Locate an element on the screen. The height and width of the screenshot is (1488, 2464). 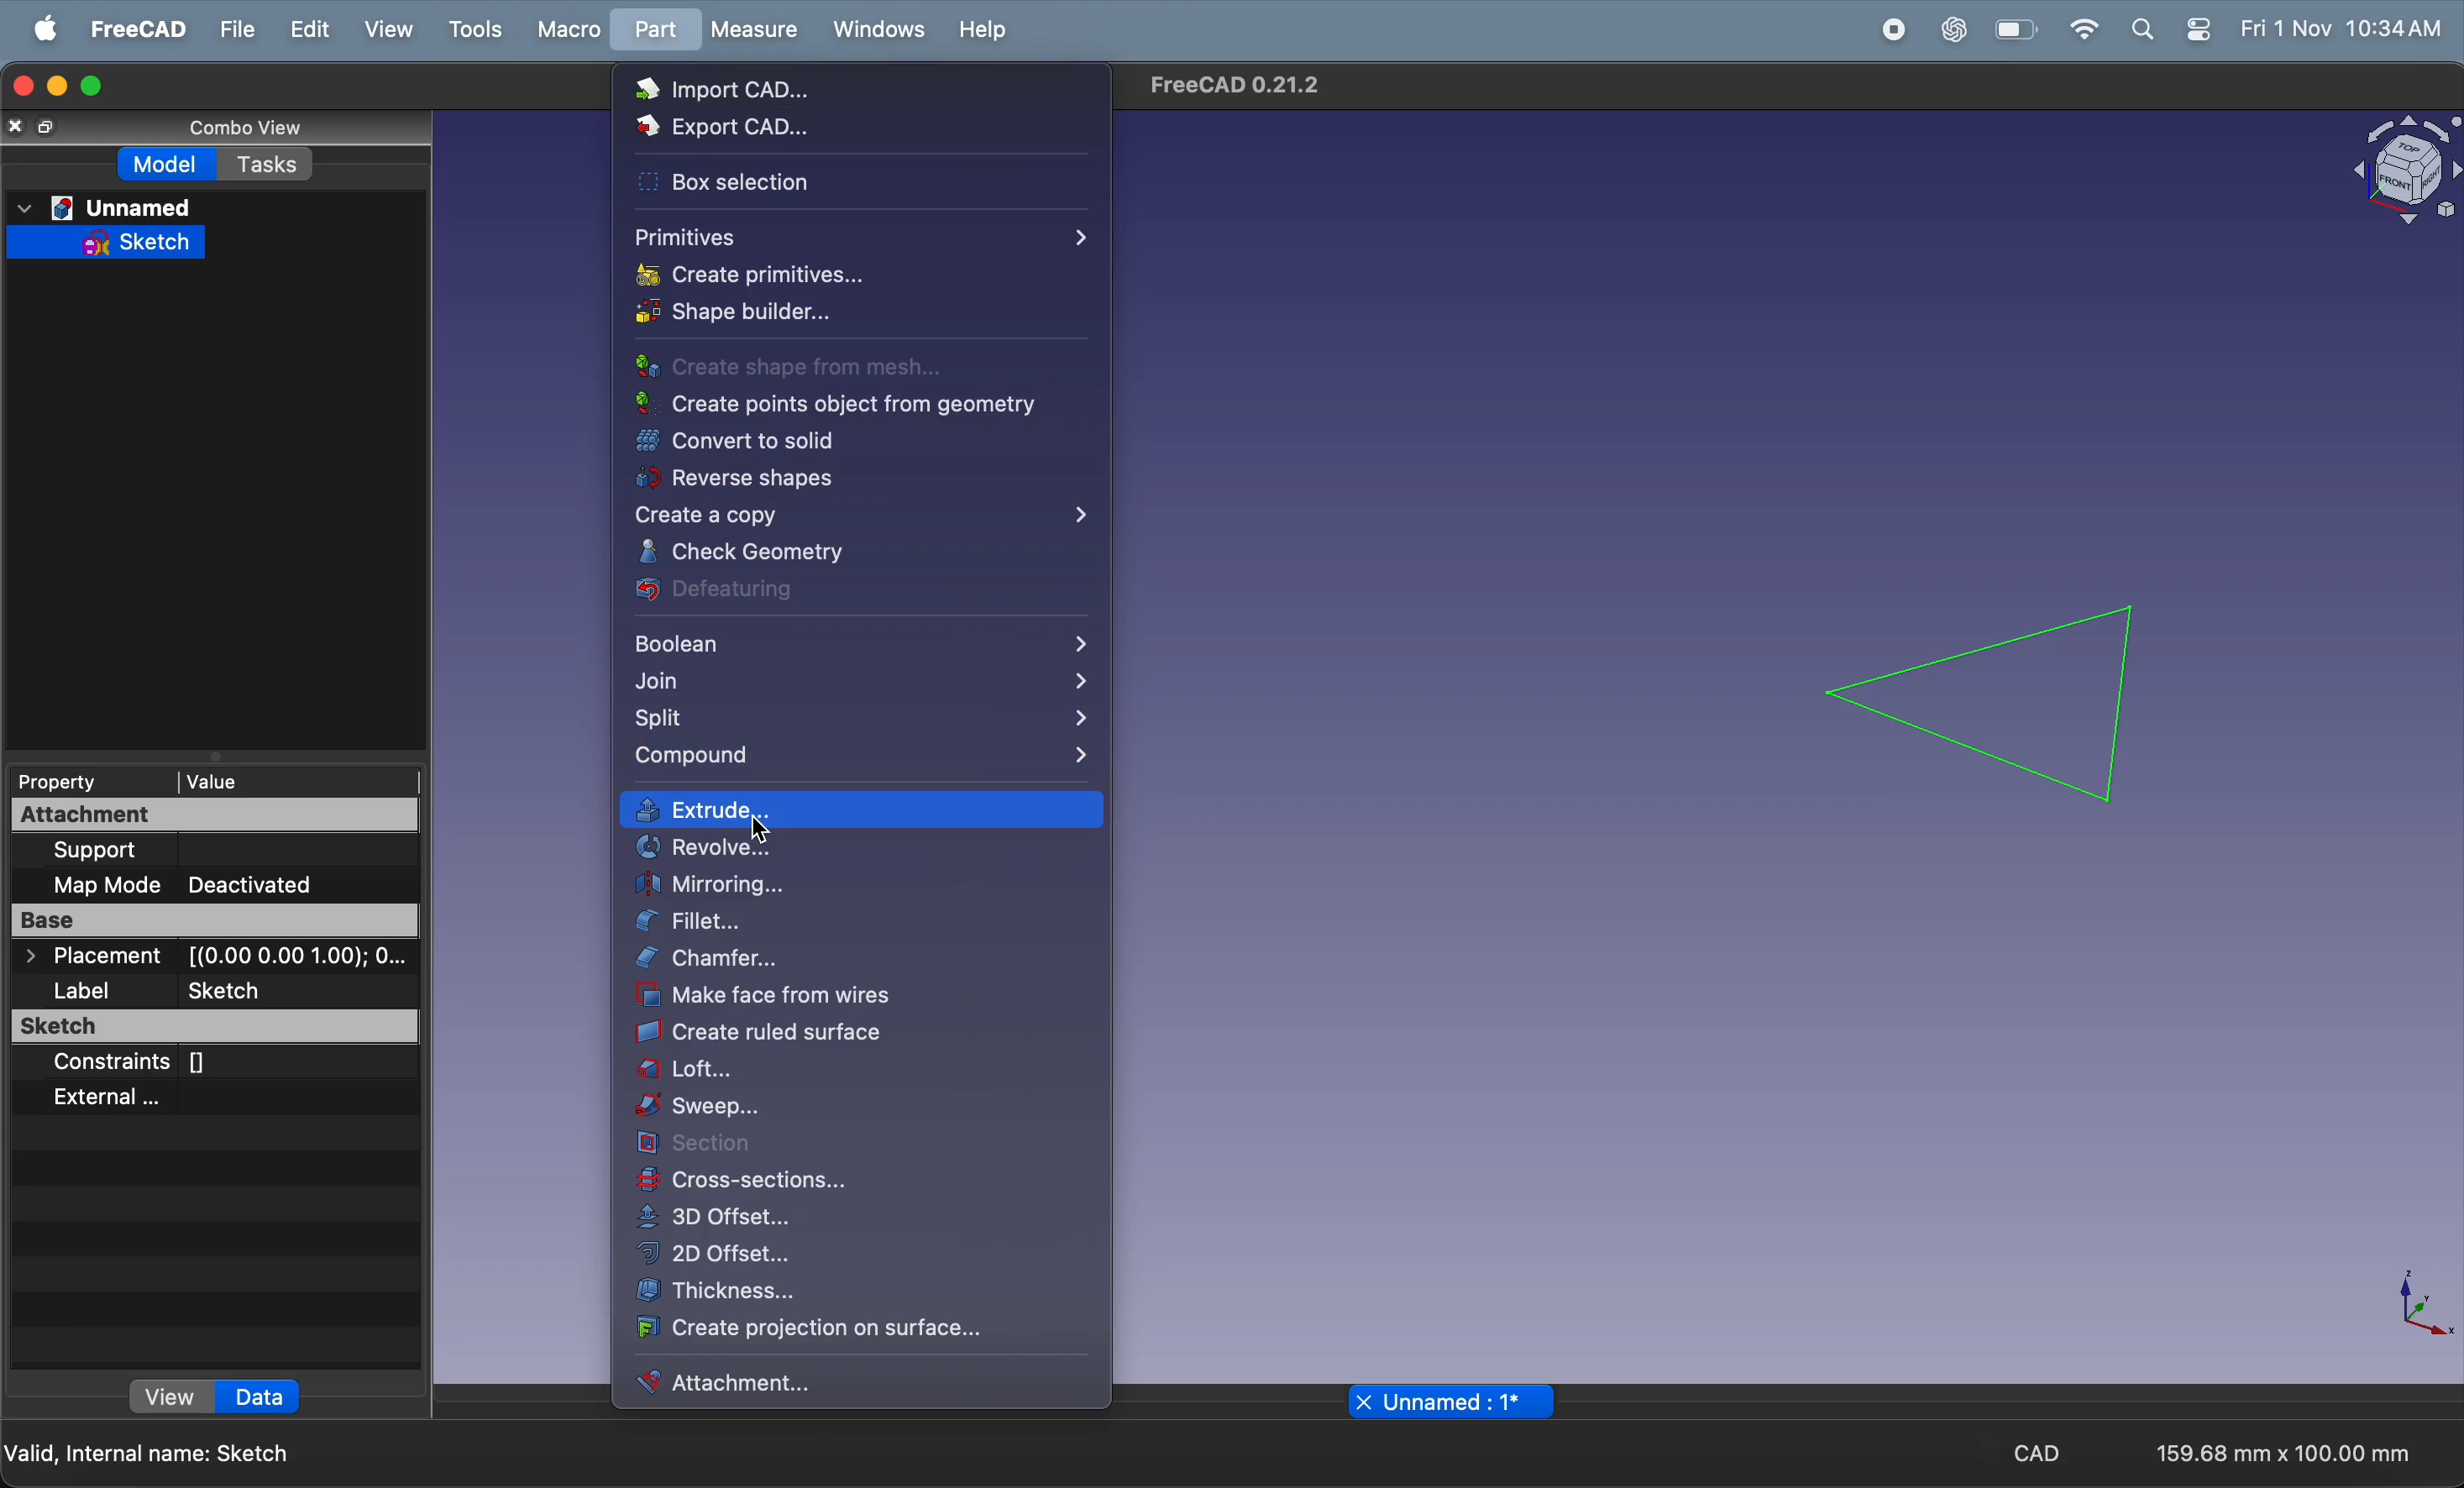
apple menu is located at coordinates (48, 28).